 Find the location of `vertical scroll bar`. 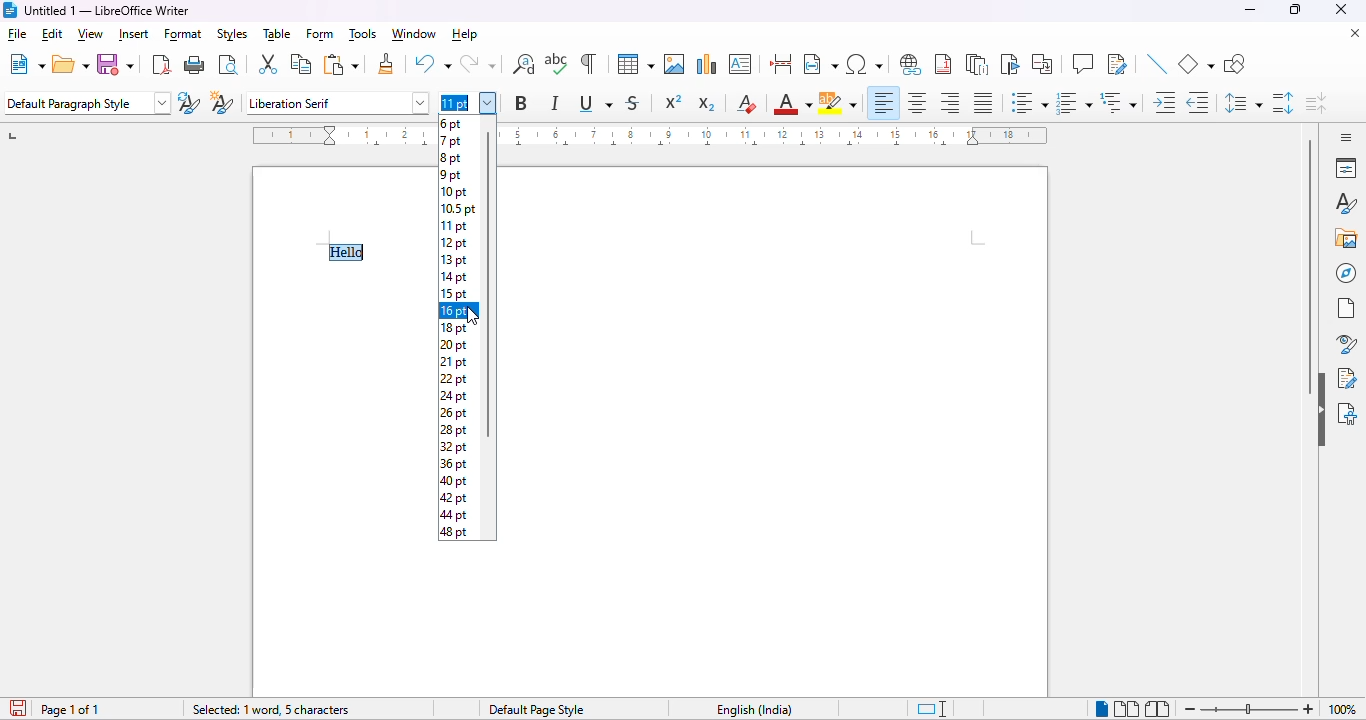

vertical scroll bar is located at coordinates (488, 284).